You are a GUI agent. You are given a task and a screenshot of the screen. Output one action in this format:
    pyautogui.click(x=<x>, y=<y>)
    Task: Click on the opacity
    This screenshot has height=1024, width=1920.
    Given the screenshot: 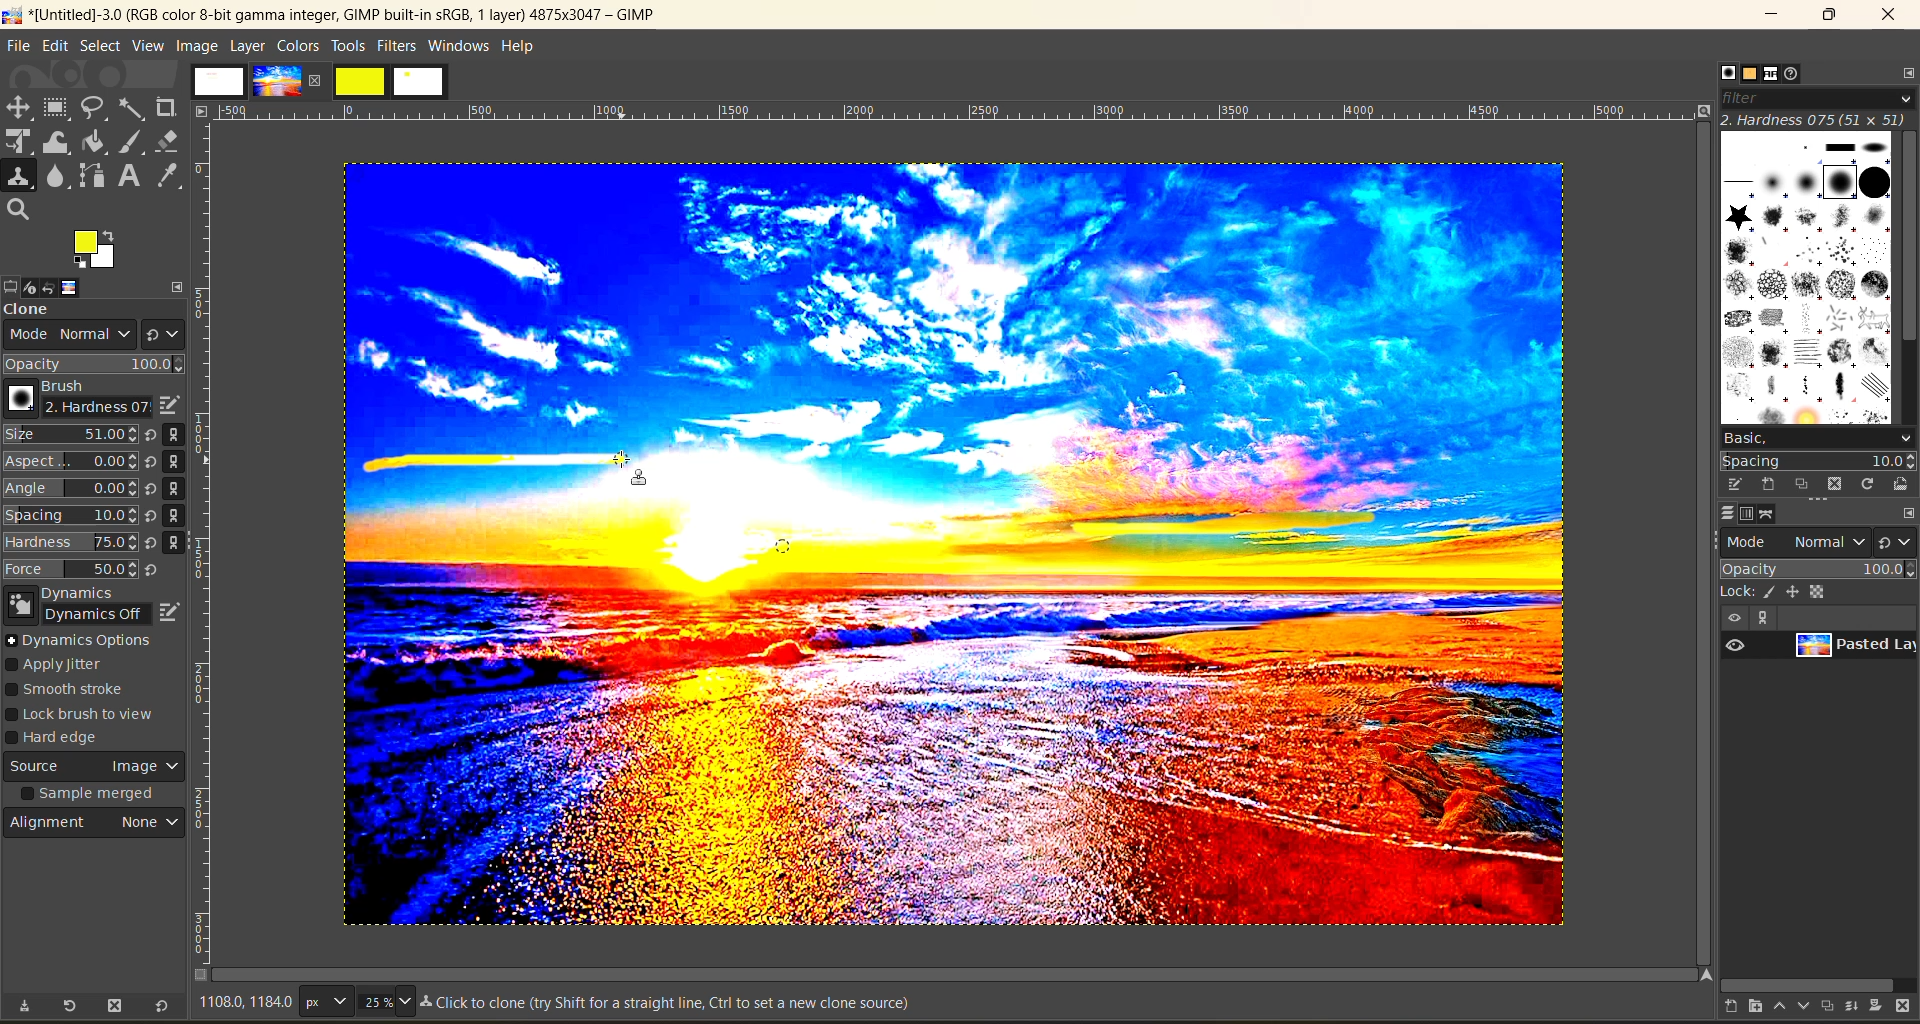 What is the action you would take?
    pyautogui.click(x=95, y=364)
    